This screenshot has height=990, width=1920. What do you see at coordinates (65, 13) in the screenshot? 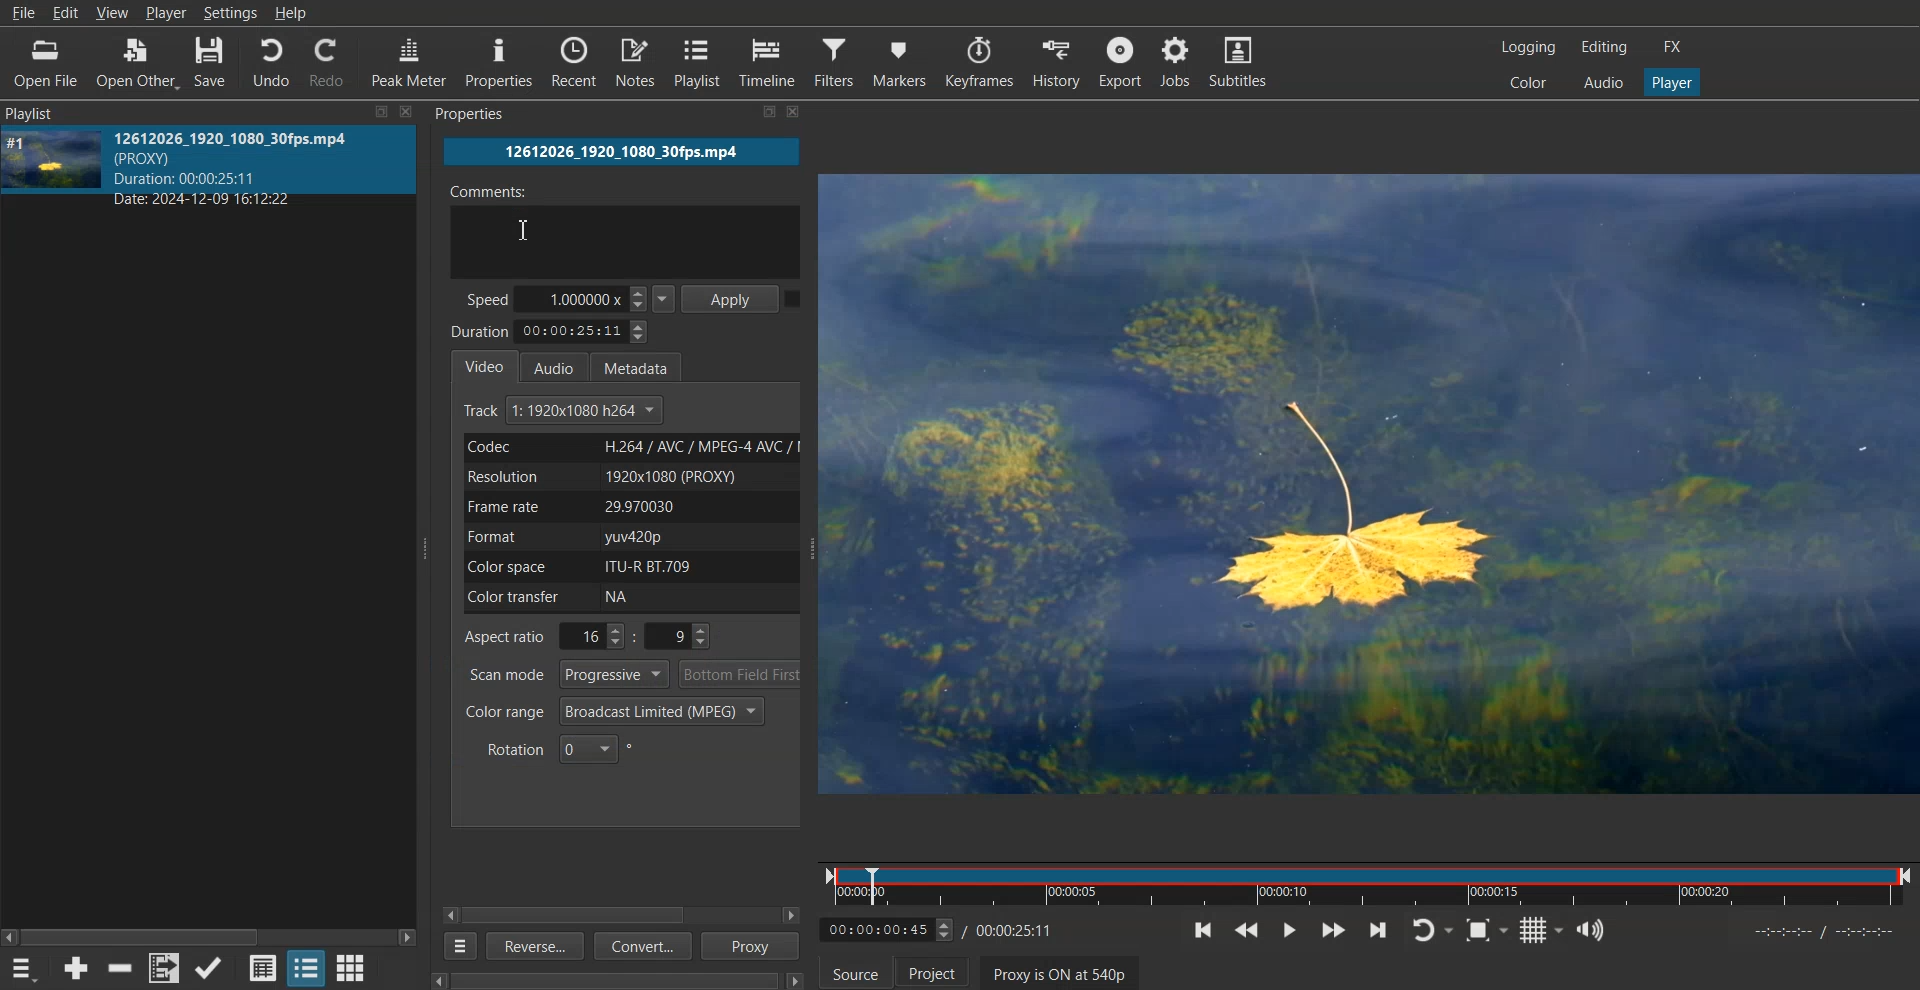
I see `Edit` at bounding box center [65, 13].